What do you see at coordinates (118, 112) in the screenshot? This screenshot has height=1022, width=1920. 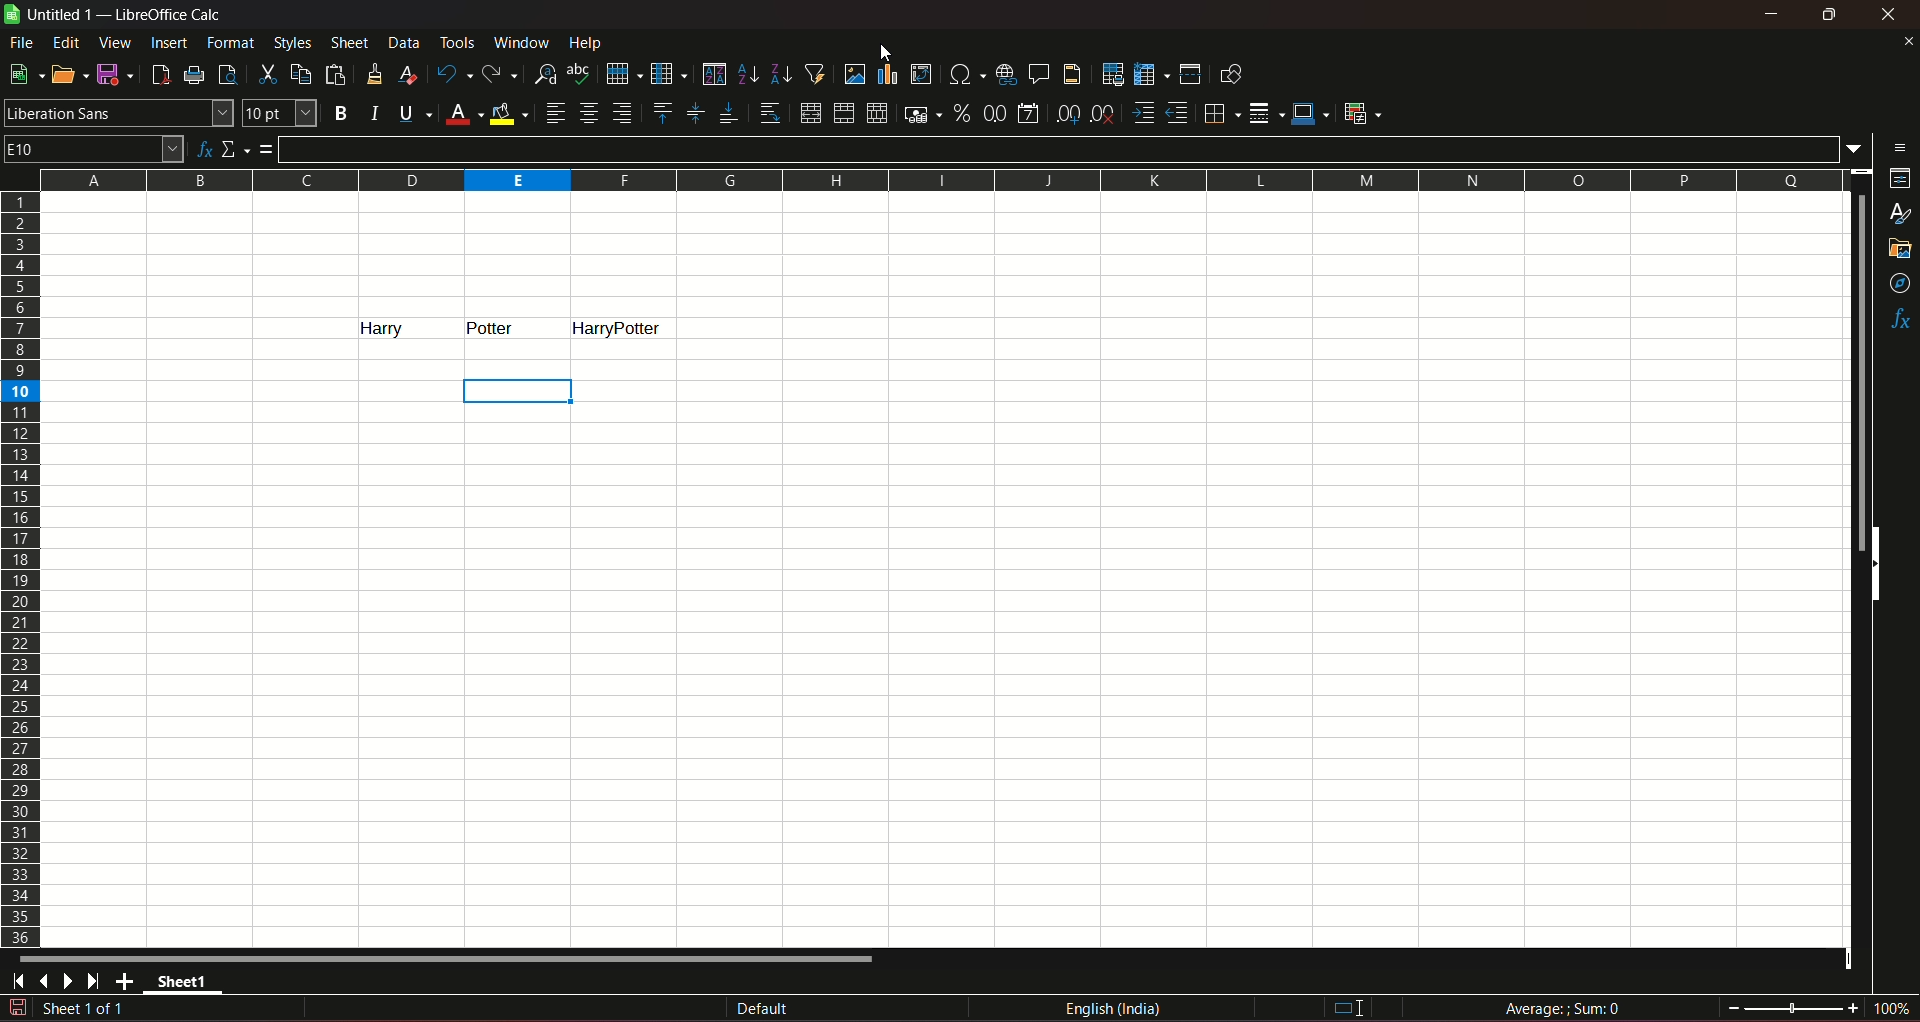 I see `font name` at bounding box center [118, 112].